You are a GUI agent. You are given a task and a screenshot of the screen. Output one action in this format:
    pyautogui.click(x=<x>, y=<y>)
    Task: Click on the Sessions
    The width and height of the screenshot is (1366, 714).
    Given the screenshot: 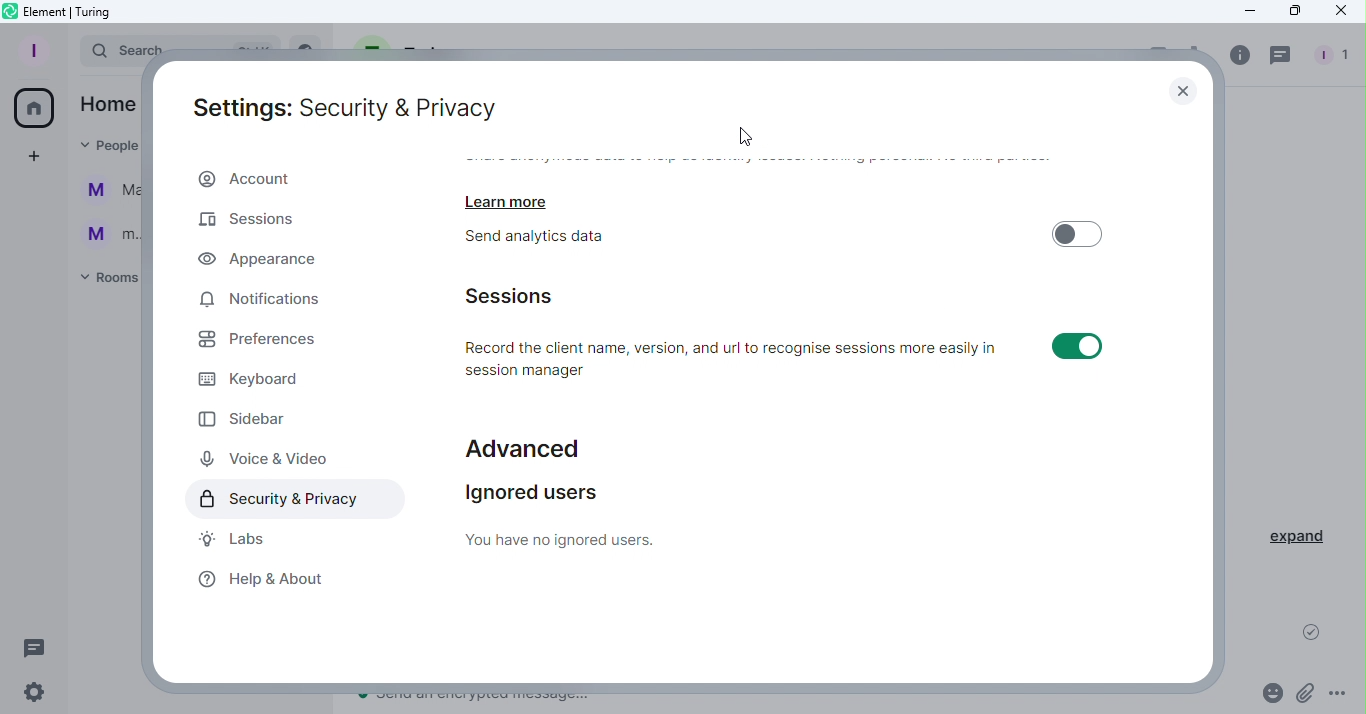 What is the action you would take?
    pyautogui.click(x=526, y=295)
    